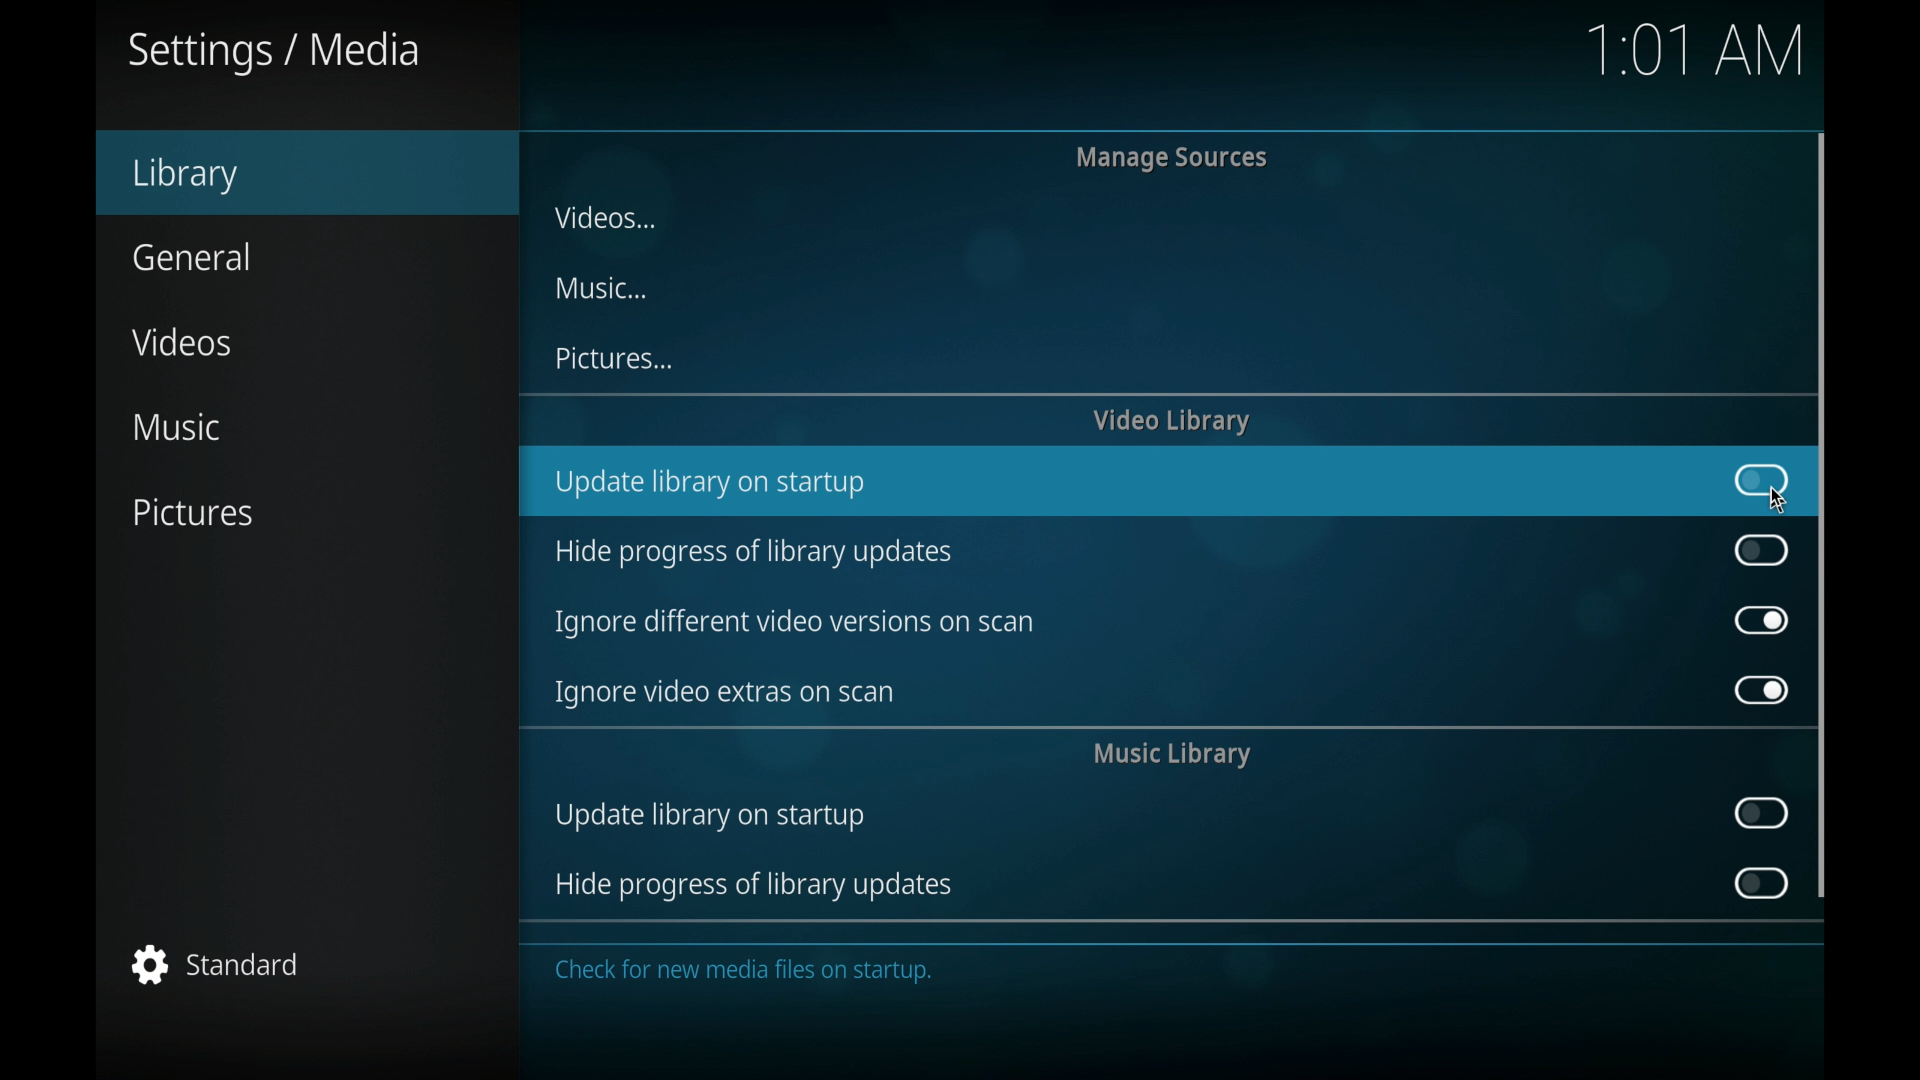 The width and height of the screenshot is (1920, 1080). Describe the element at coordinates (274, 52) in the screenshot. I see `settings/media` at that location.